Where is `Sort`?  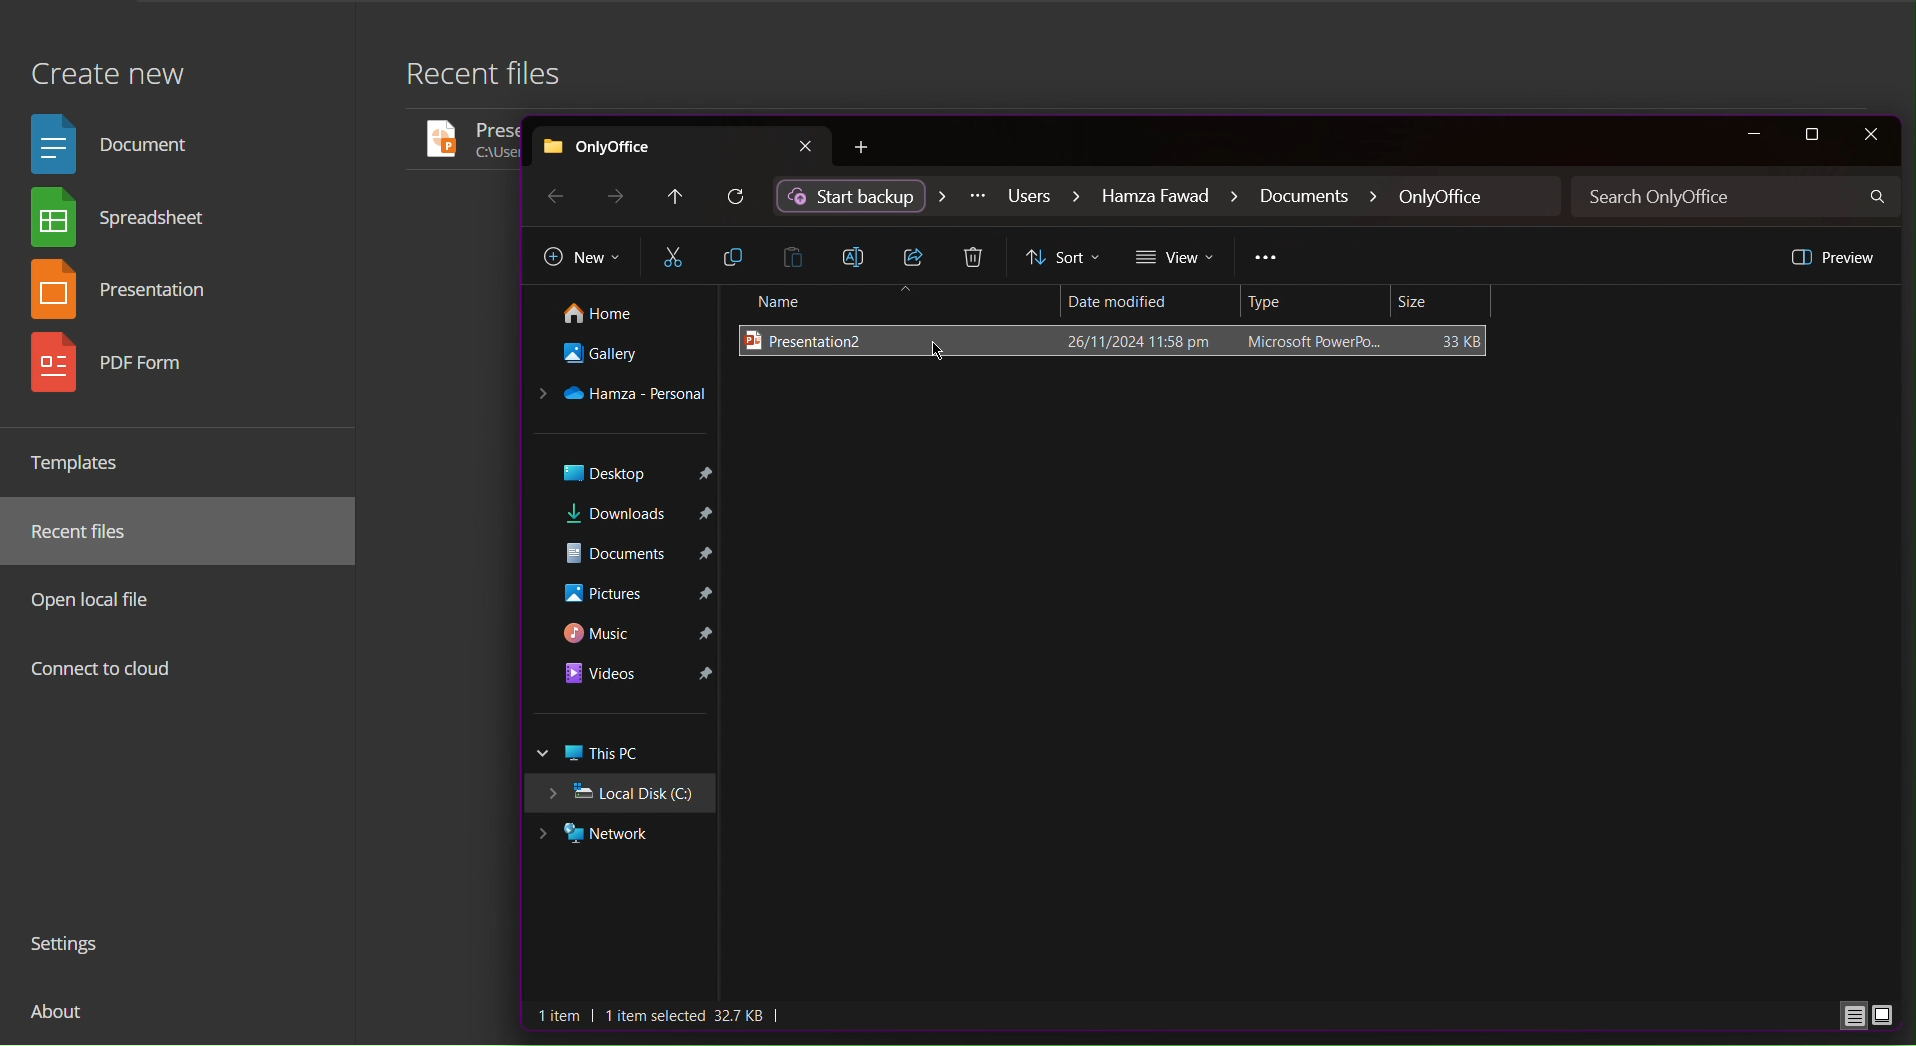
Sort is located at coordinates (1065, 258).